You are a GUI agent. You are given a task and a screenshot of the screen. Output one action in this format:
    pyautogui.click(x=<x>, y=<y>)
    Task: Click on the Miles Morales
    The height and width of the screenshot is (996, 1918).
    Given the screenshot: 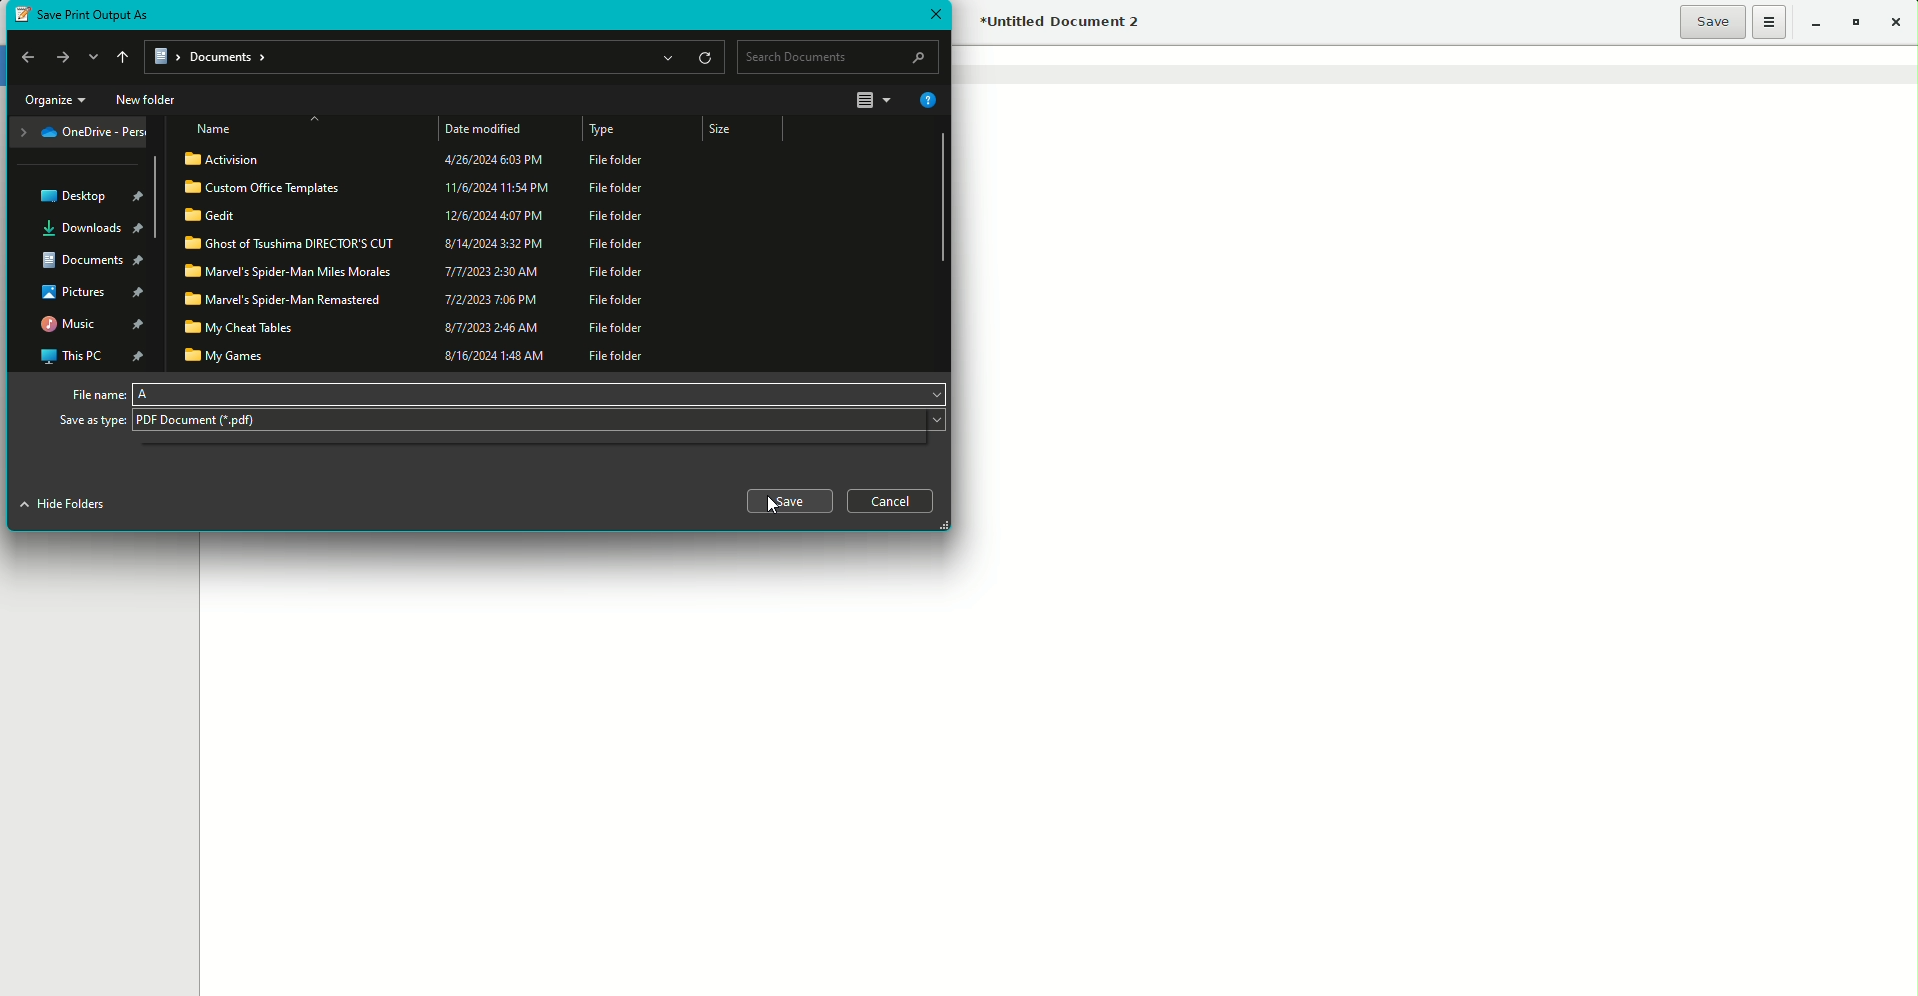 What is the action you would take?
    pyautogui.click(x=419, y=272)
    